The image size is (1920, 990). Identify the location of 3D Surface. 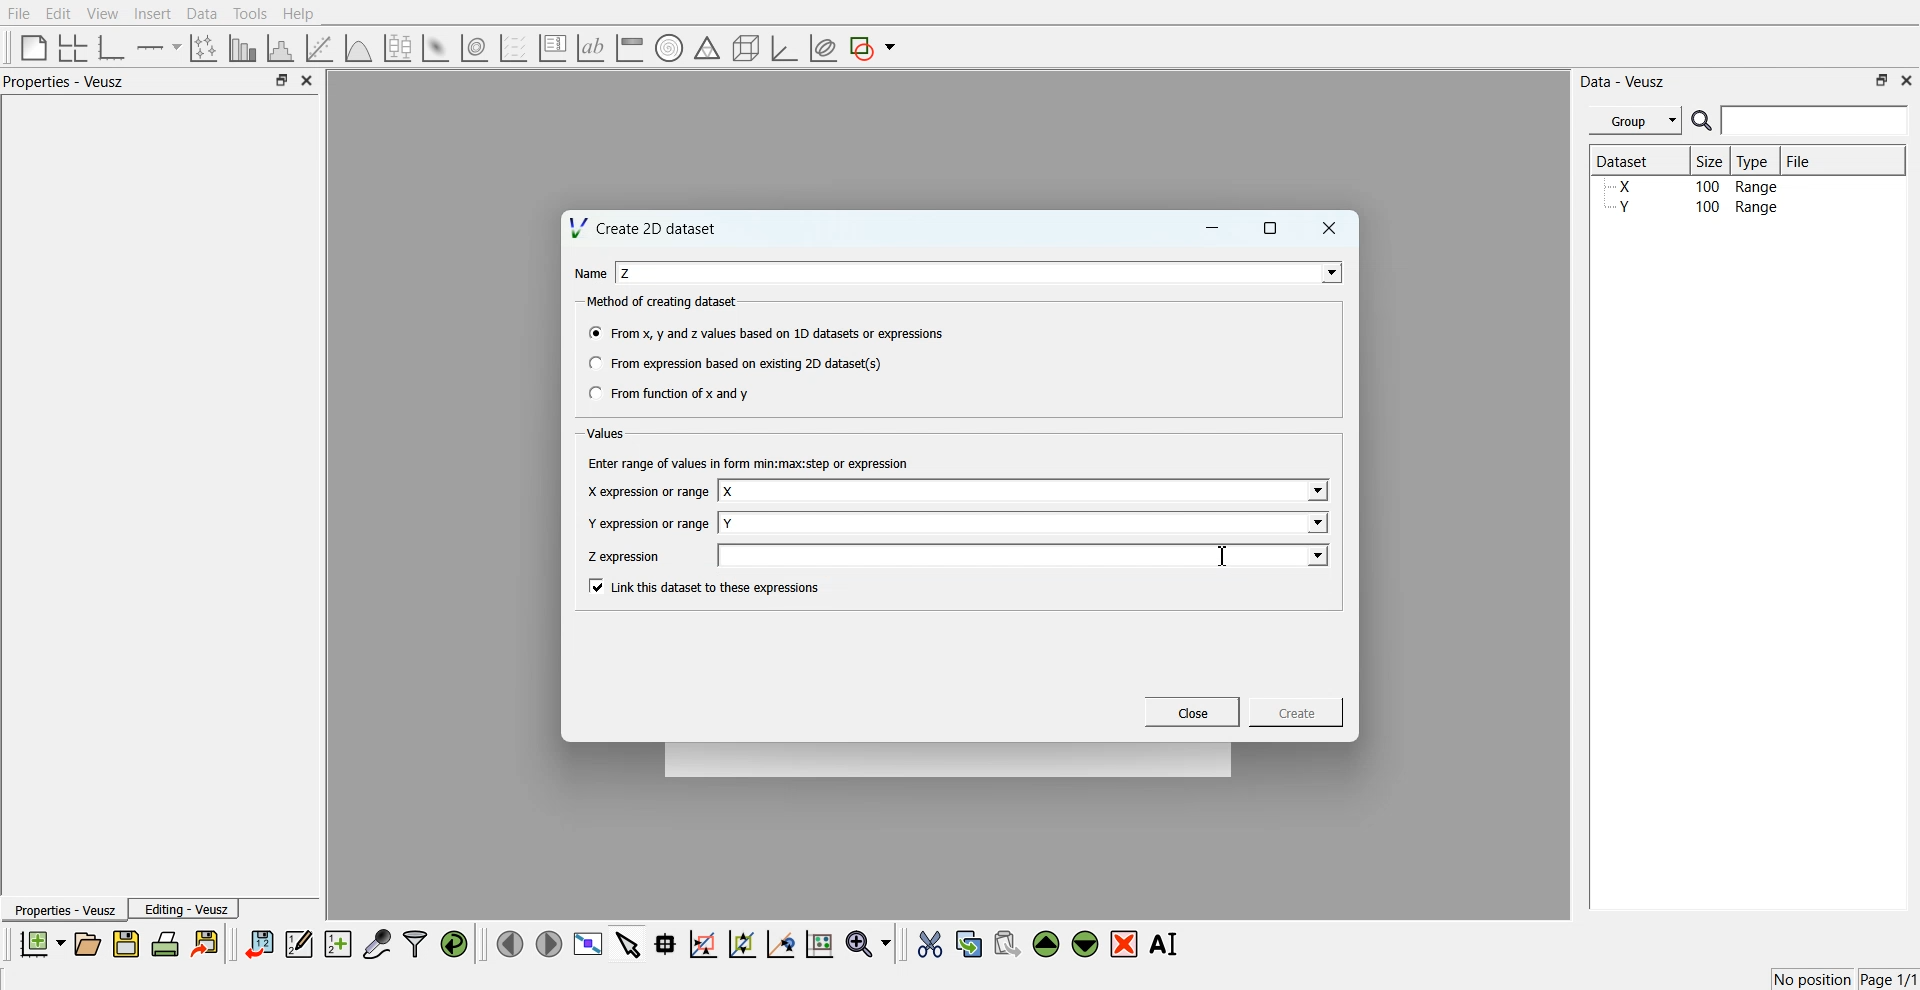
(435, 48).